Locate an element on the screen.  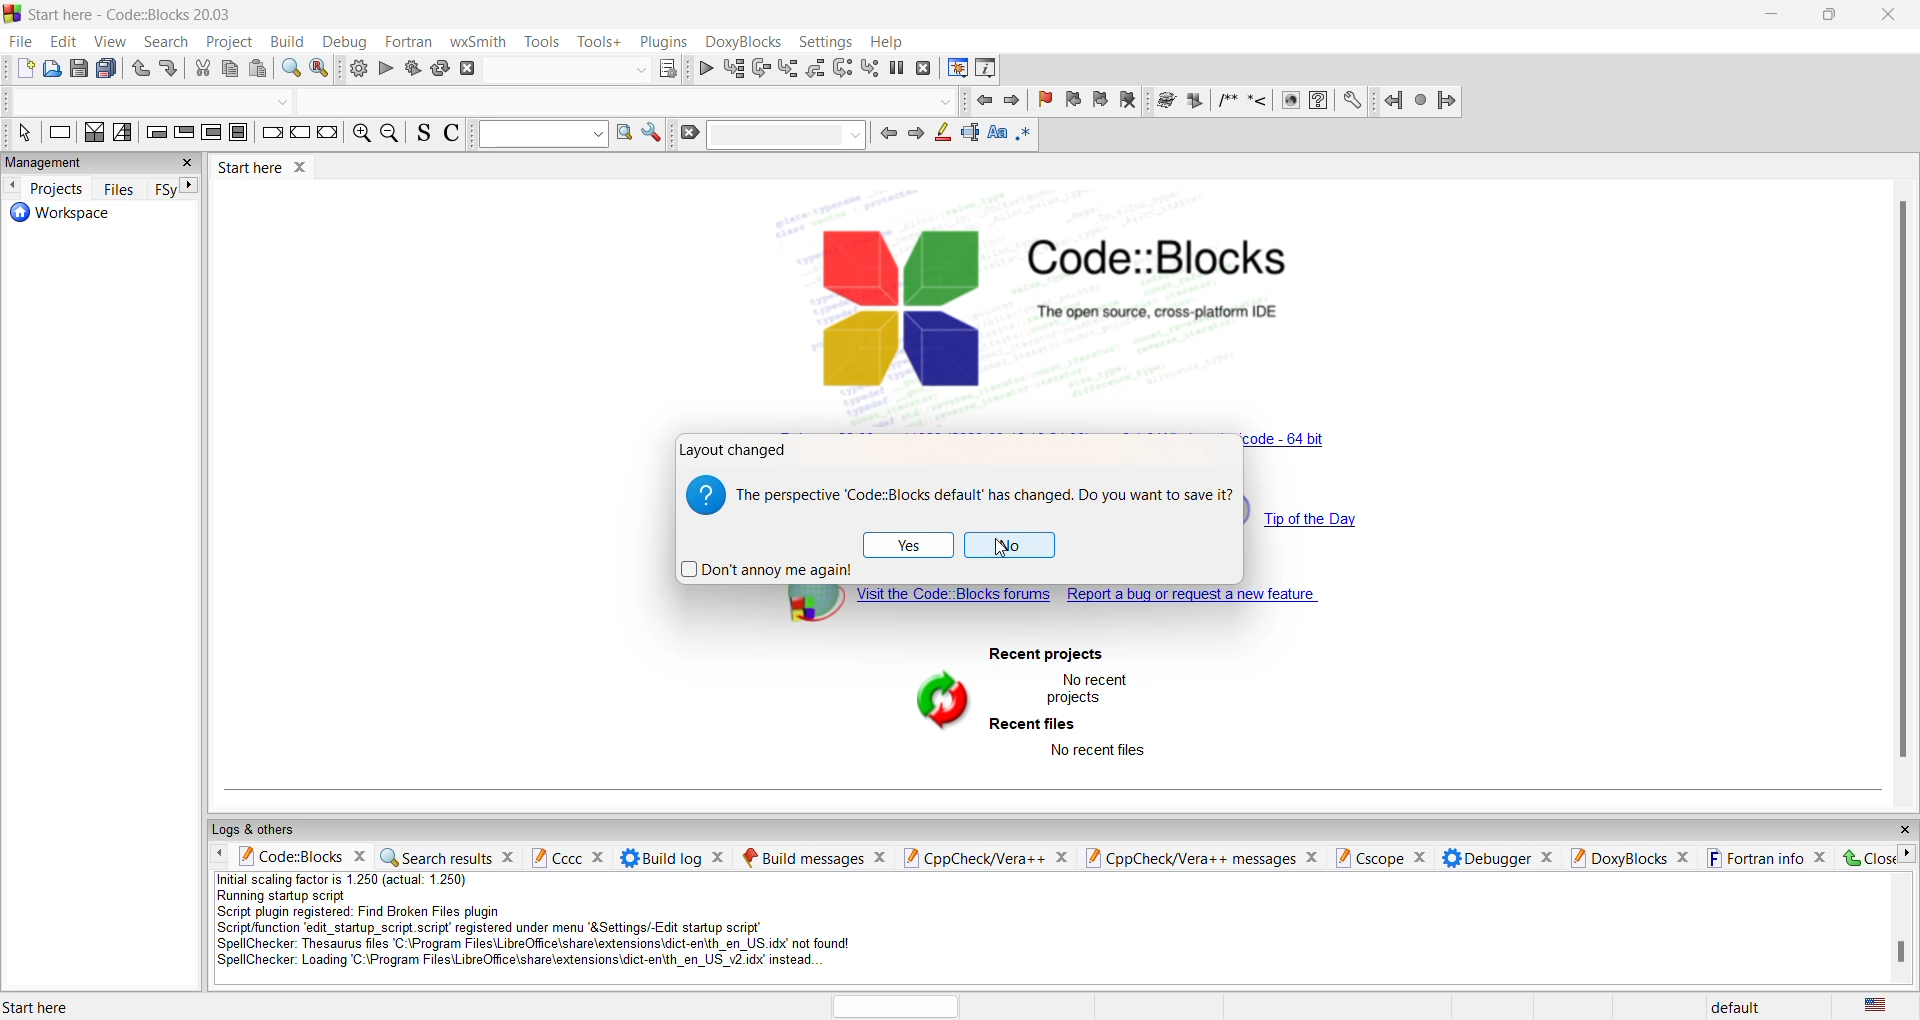
break instructions is located at coordinates (273, 134).